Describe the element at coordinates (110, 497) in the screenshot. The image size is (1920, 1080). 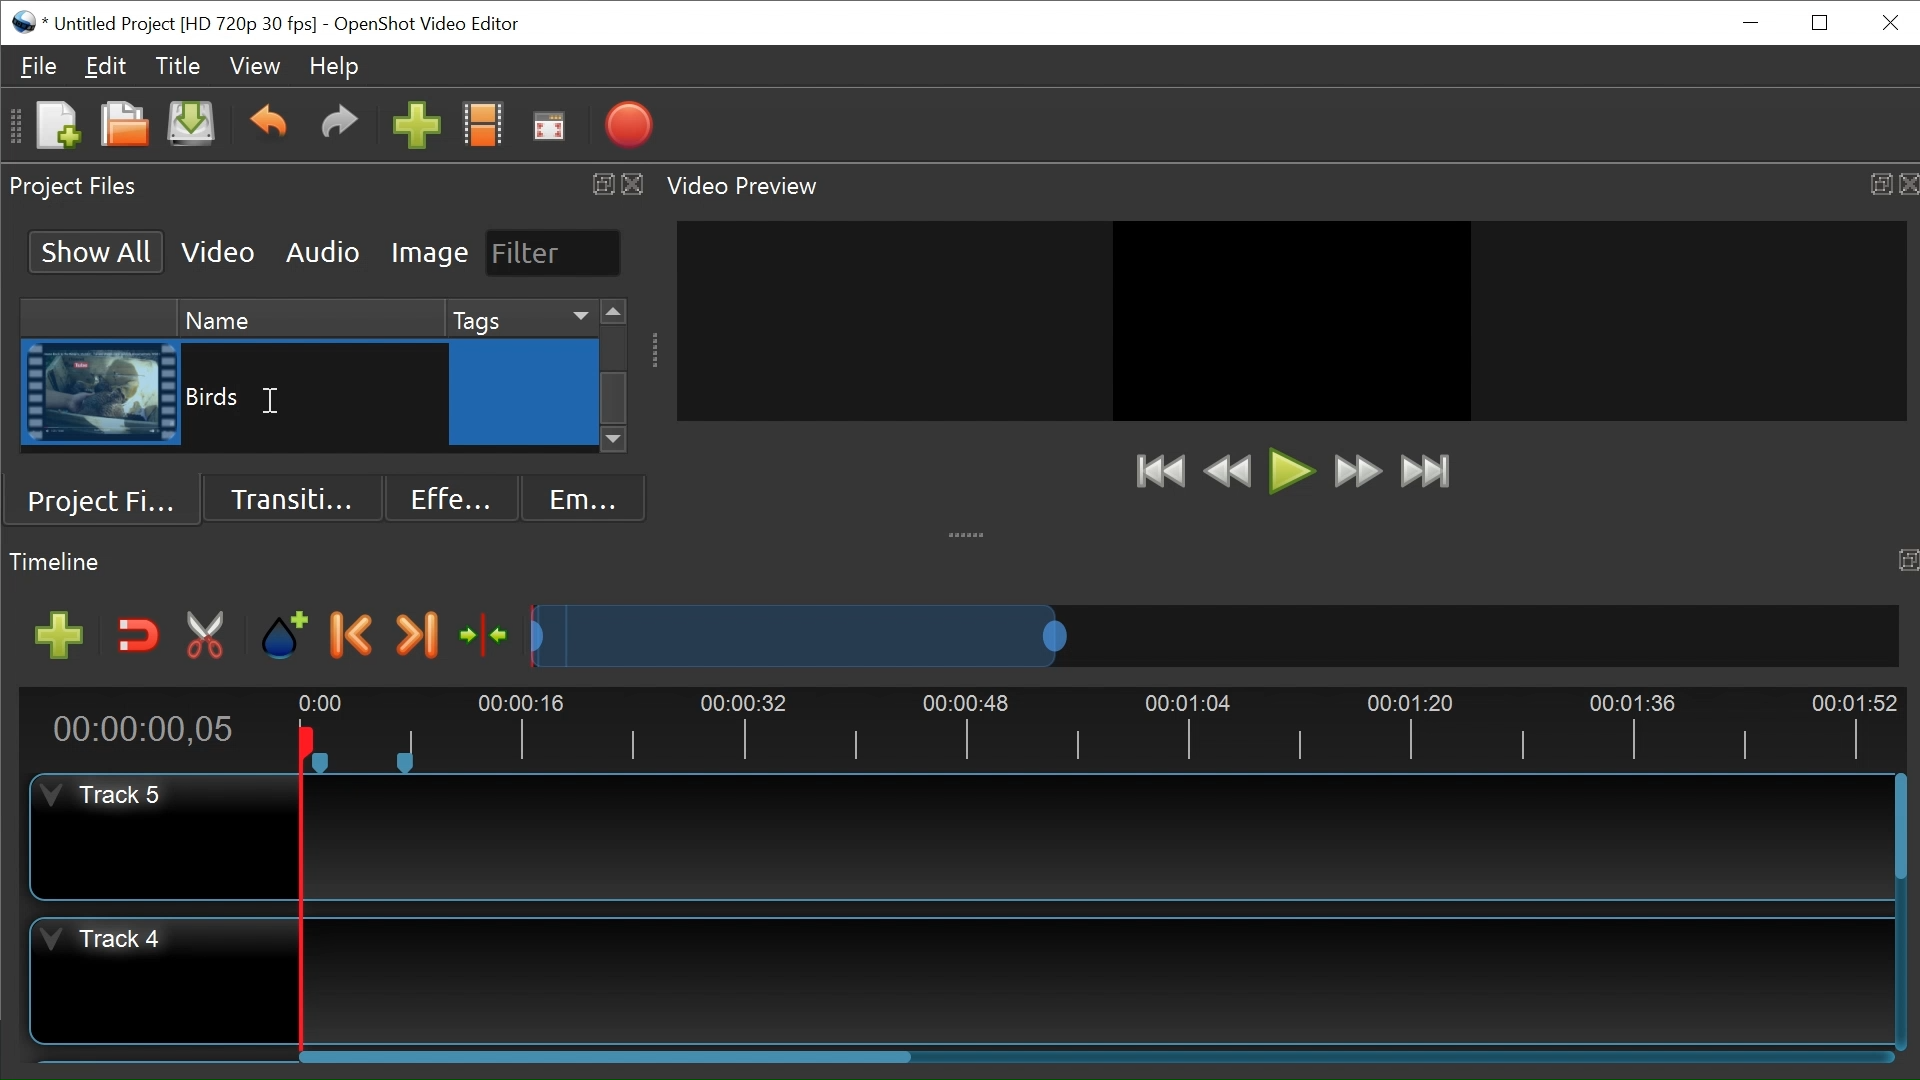
I see `Project Files` at that location.